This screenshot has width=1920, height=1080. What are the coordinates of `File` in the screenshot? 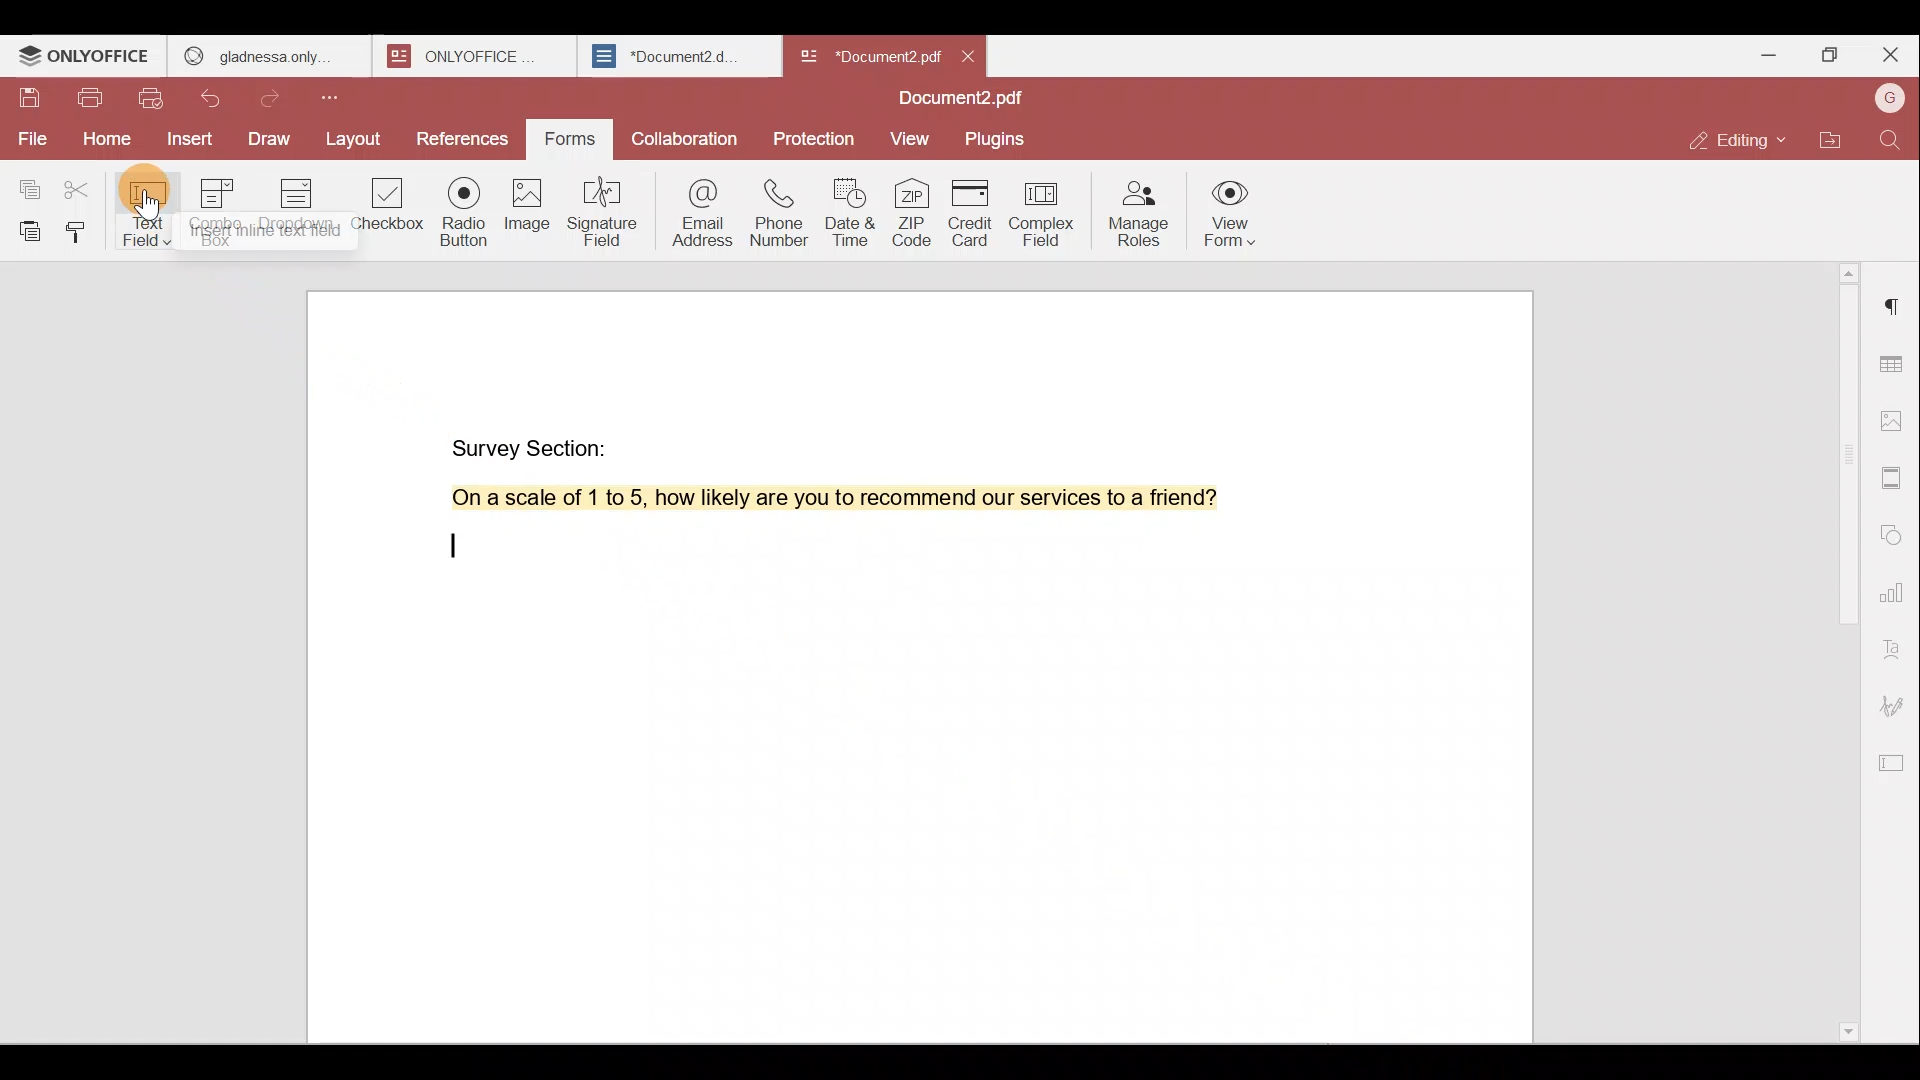 It's located at (30, 139).